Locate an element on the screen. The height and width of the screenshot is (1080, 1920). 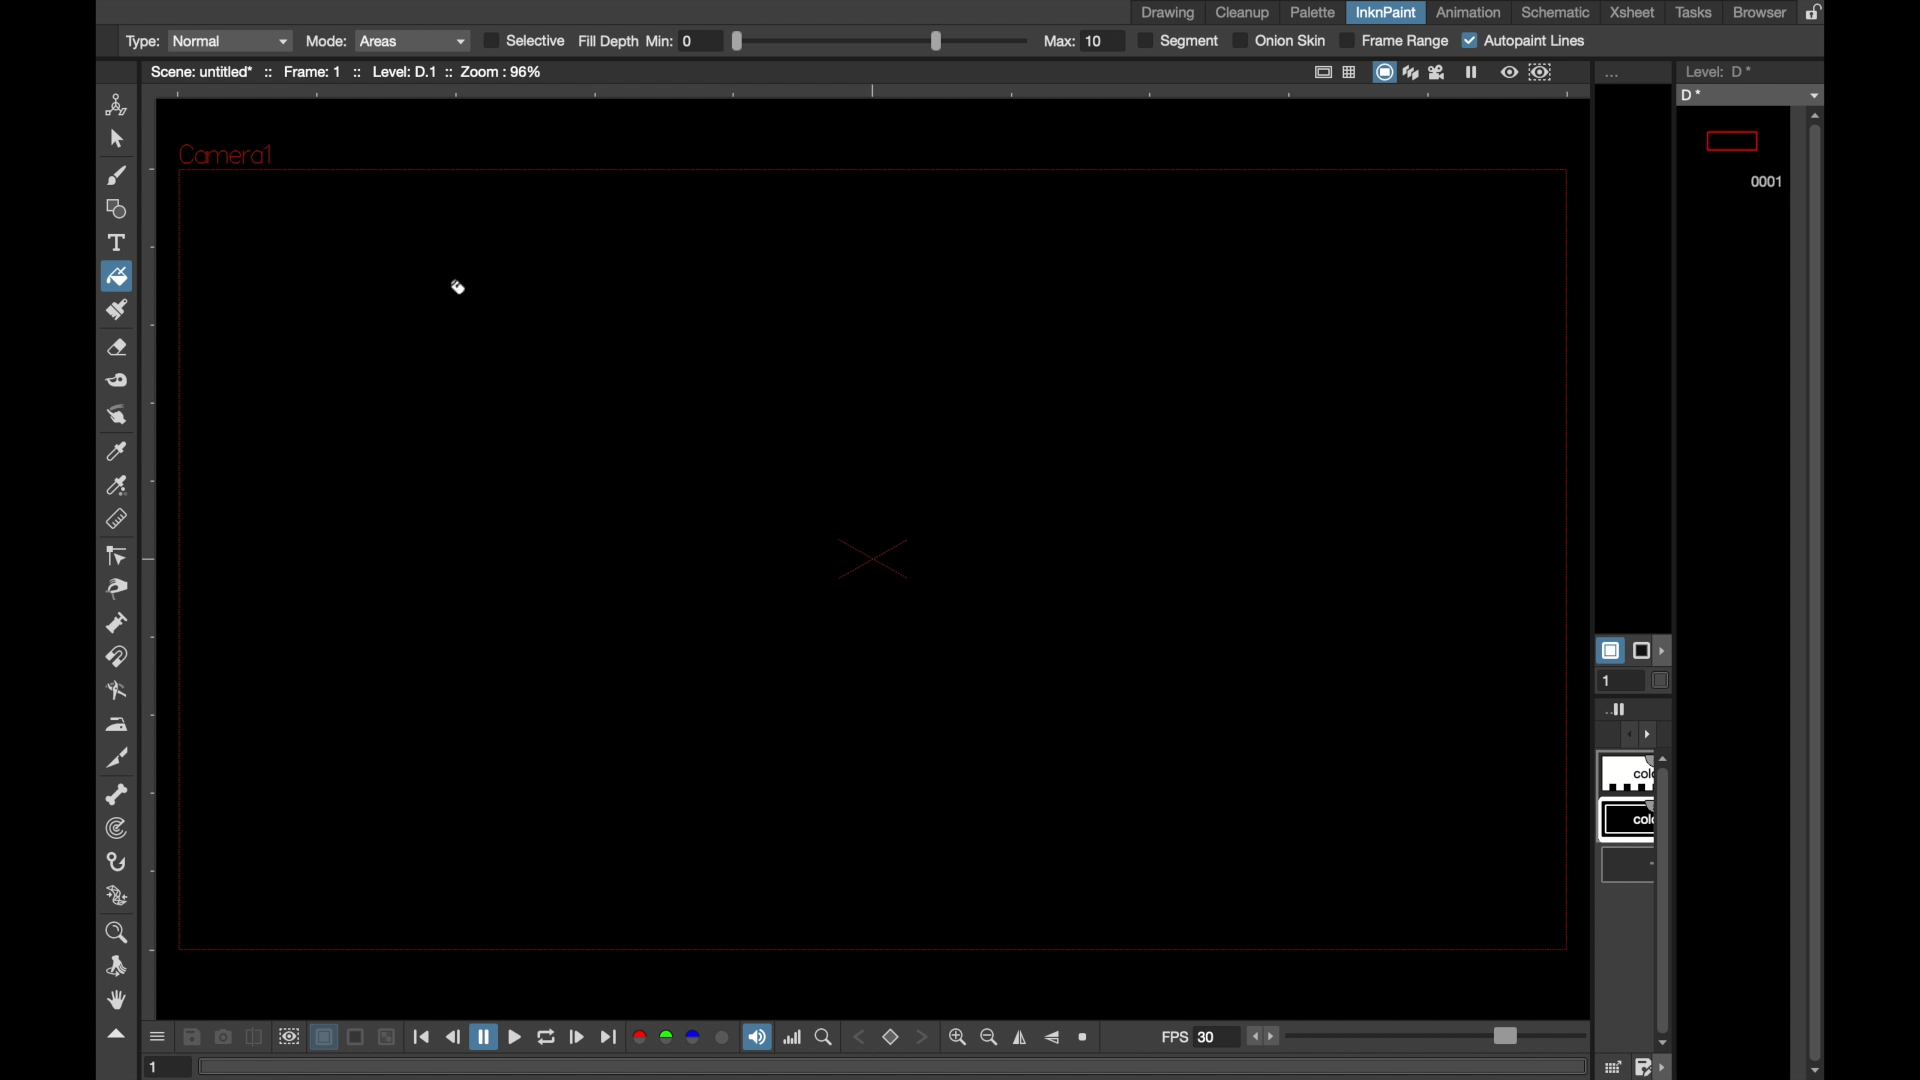
fill cursor is located at coordinates (461, 292).